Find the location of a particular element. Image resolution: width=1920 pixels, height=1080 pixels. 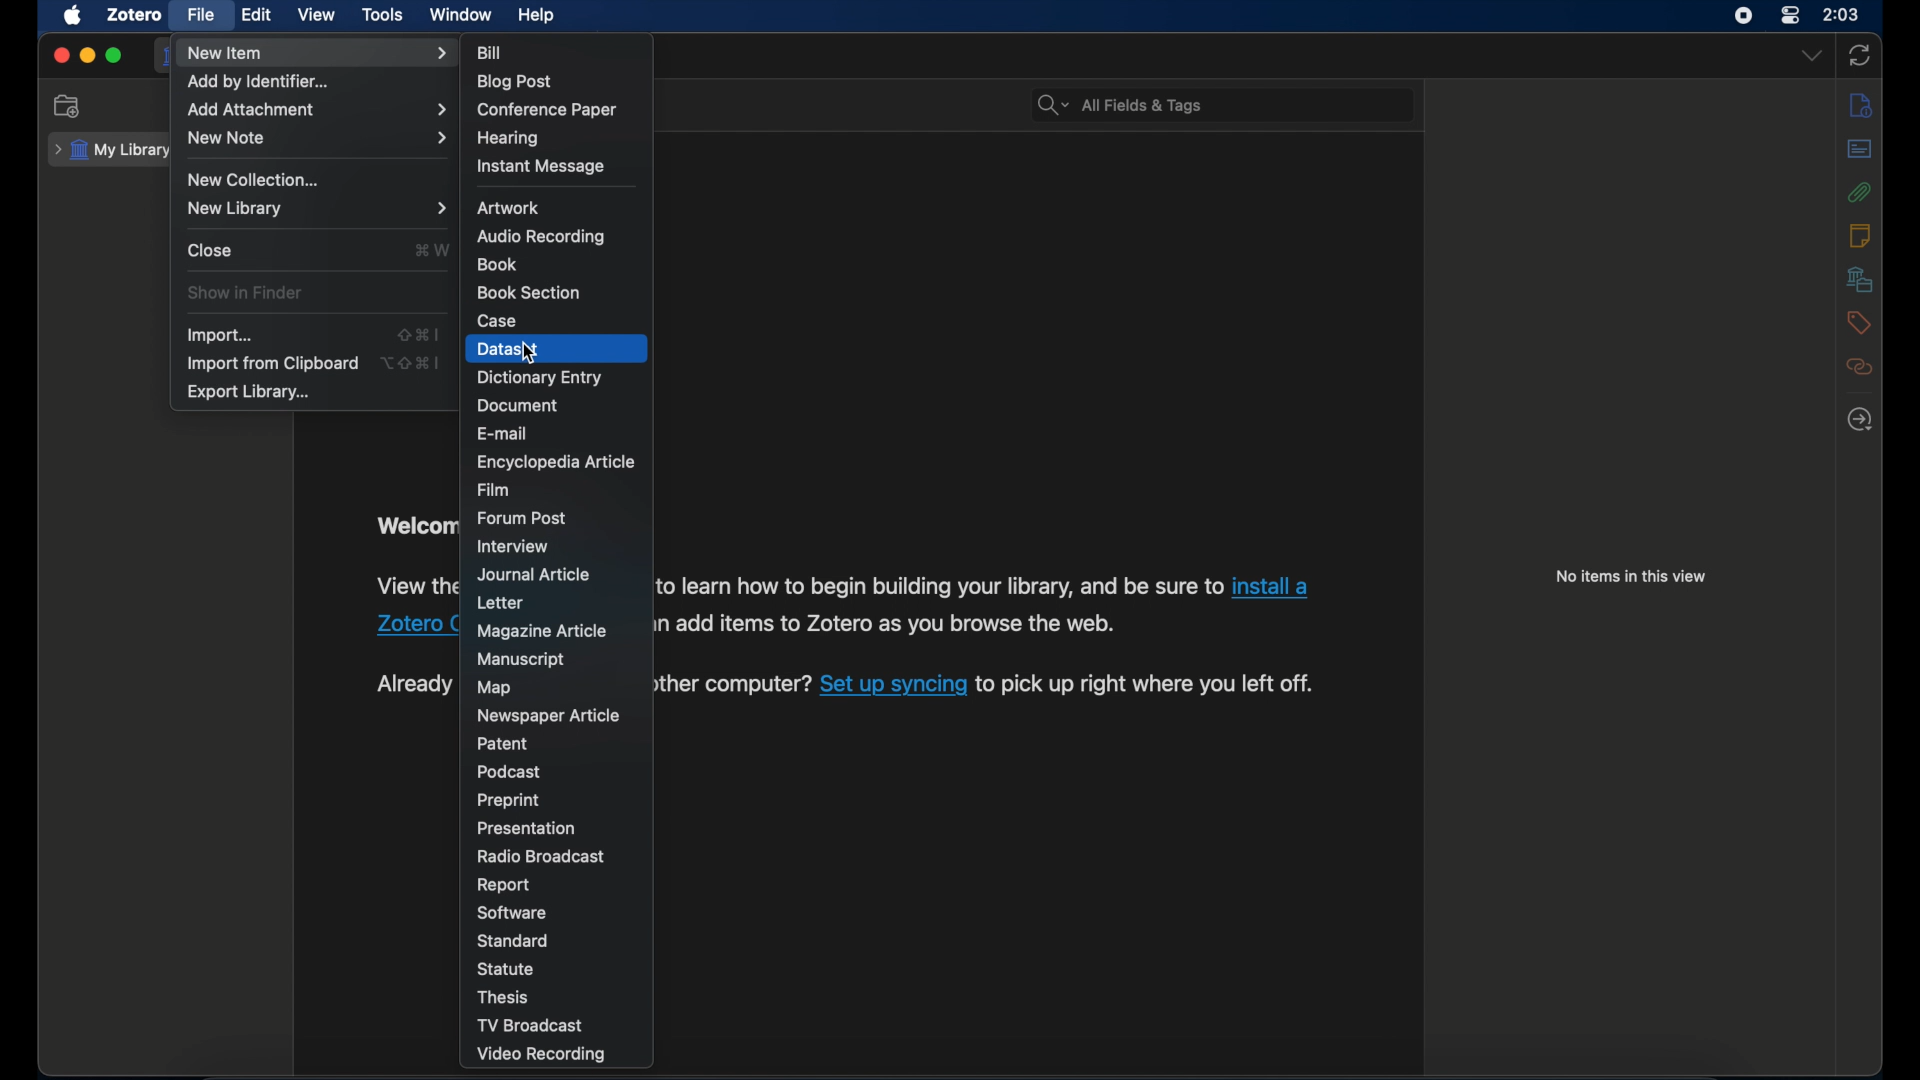

dataset is located at coordinates (509, 349).